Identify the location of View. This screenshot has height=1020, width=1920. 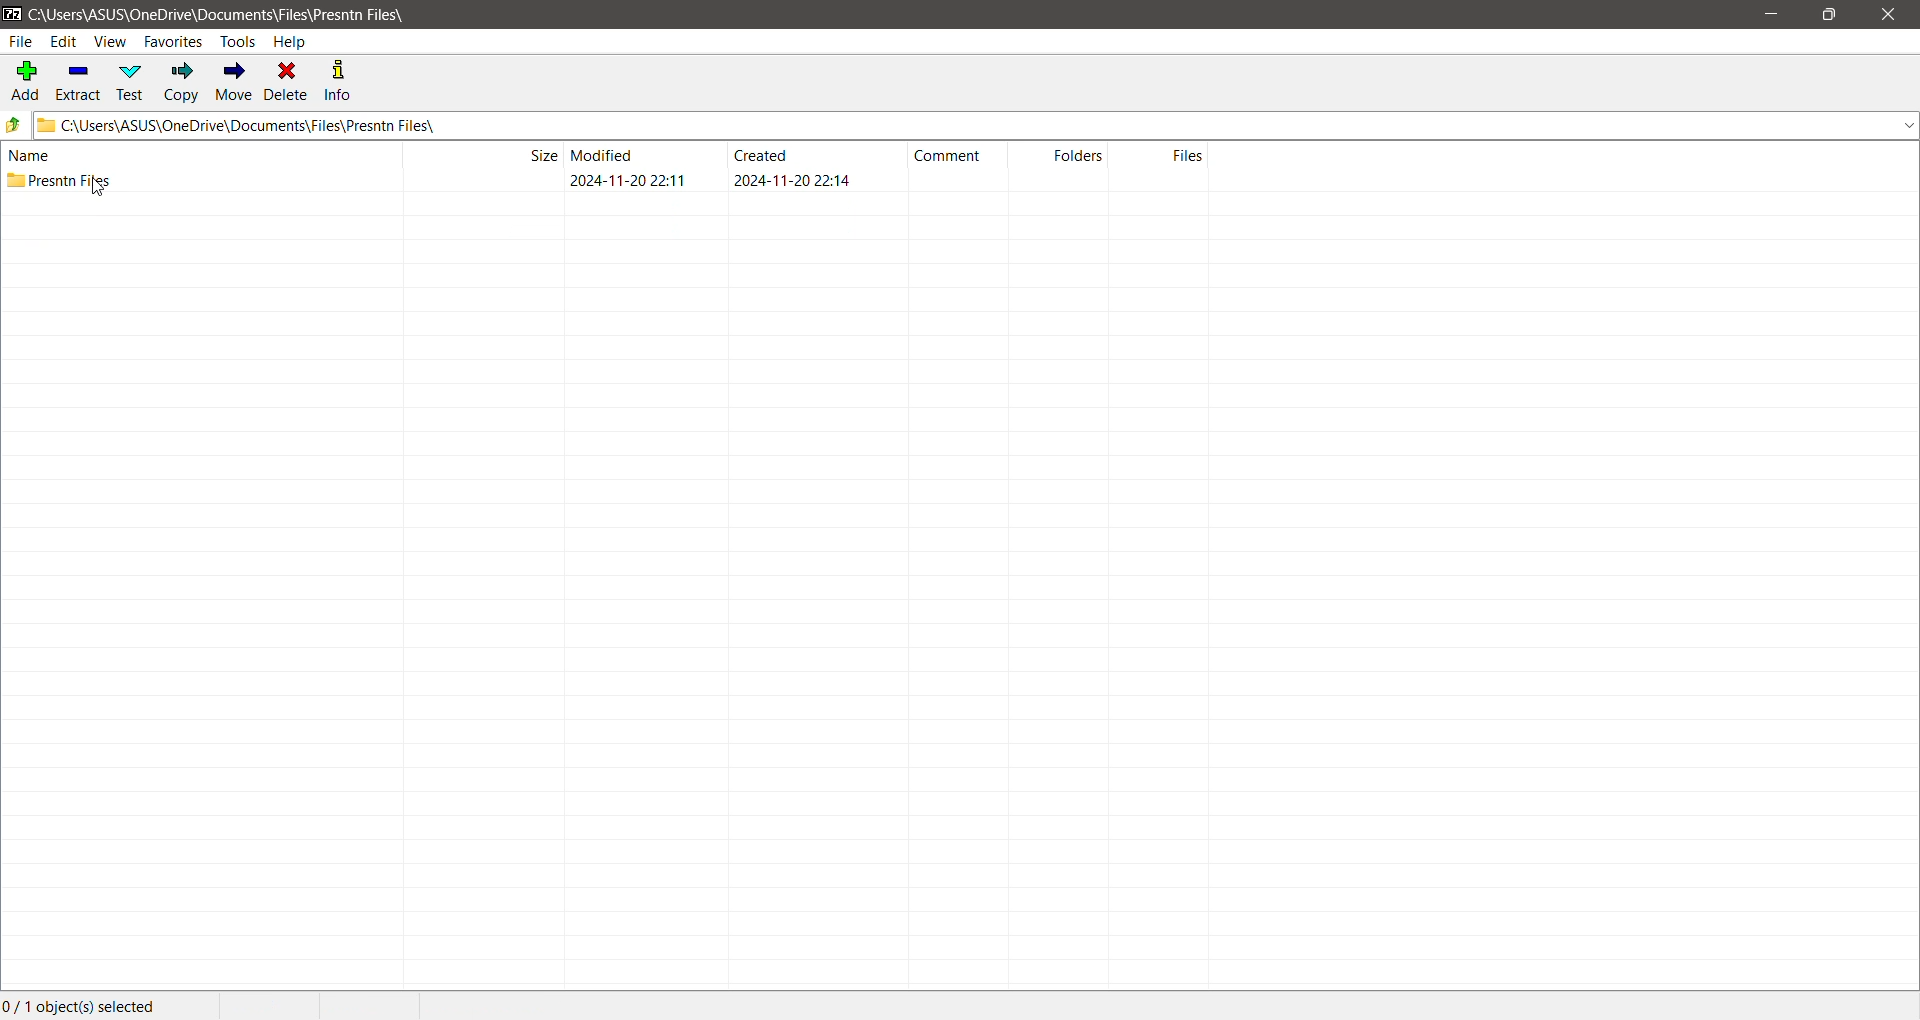
(111, 41).